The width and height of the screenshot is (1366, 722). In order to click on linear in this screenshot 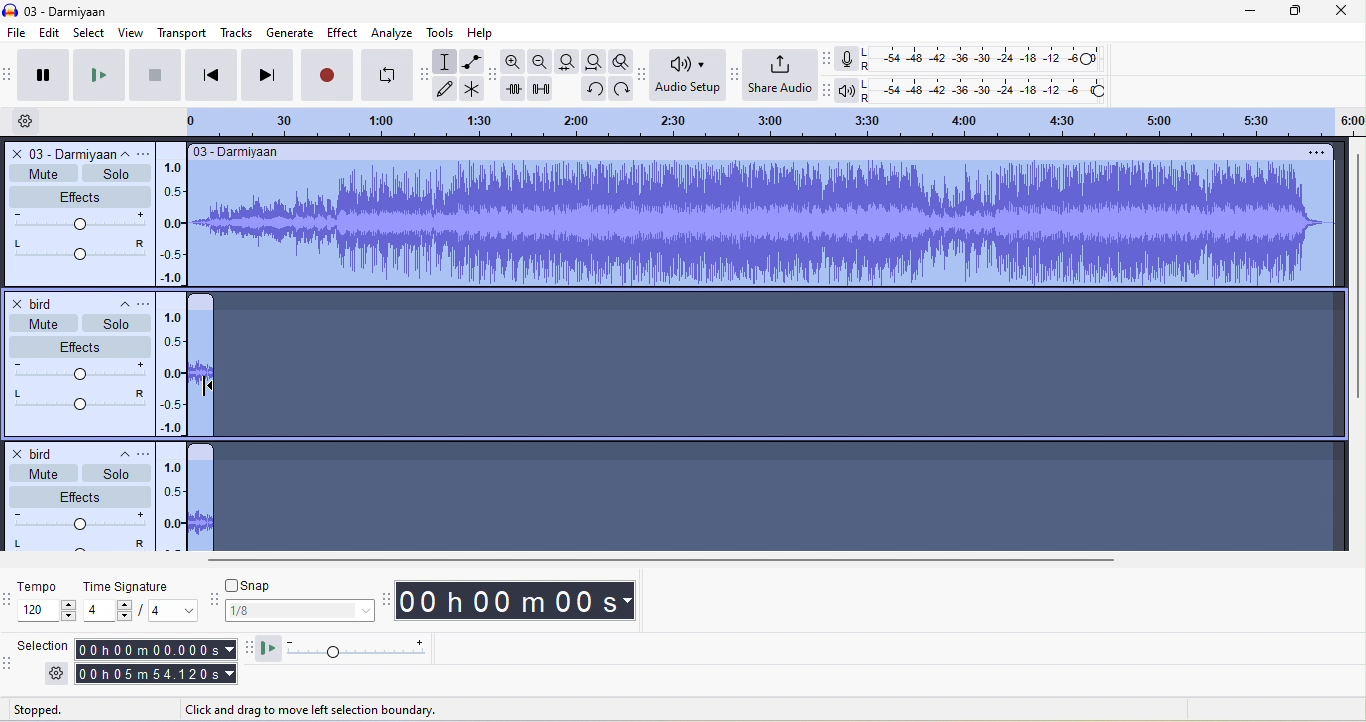, I will do `click(175, 371)`.